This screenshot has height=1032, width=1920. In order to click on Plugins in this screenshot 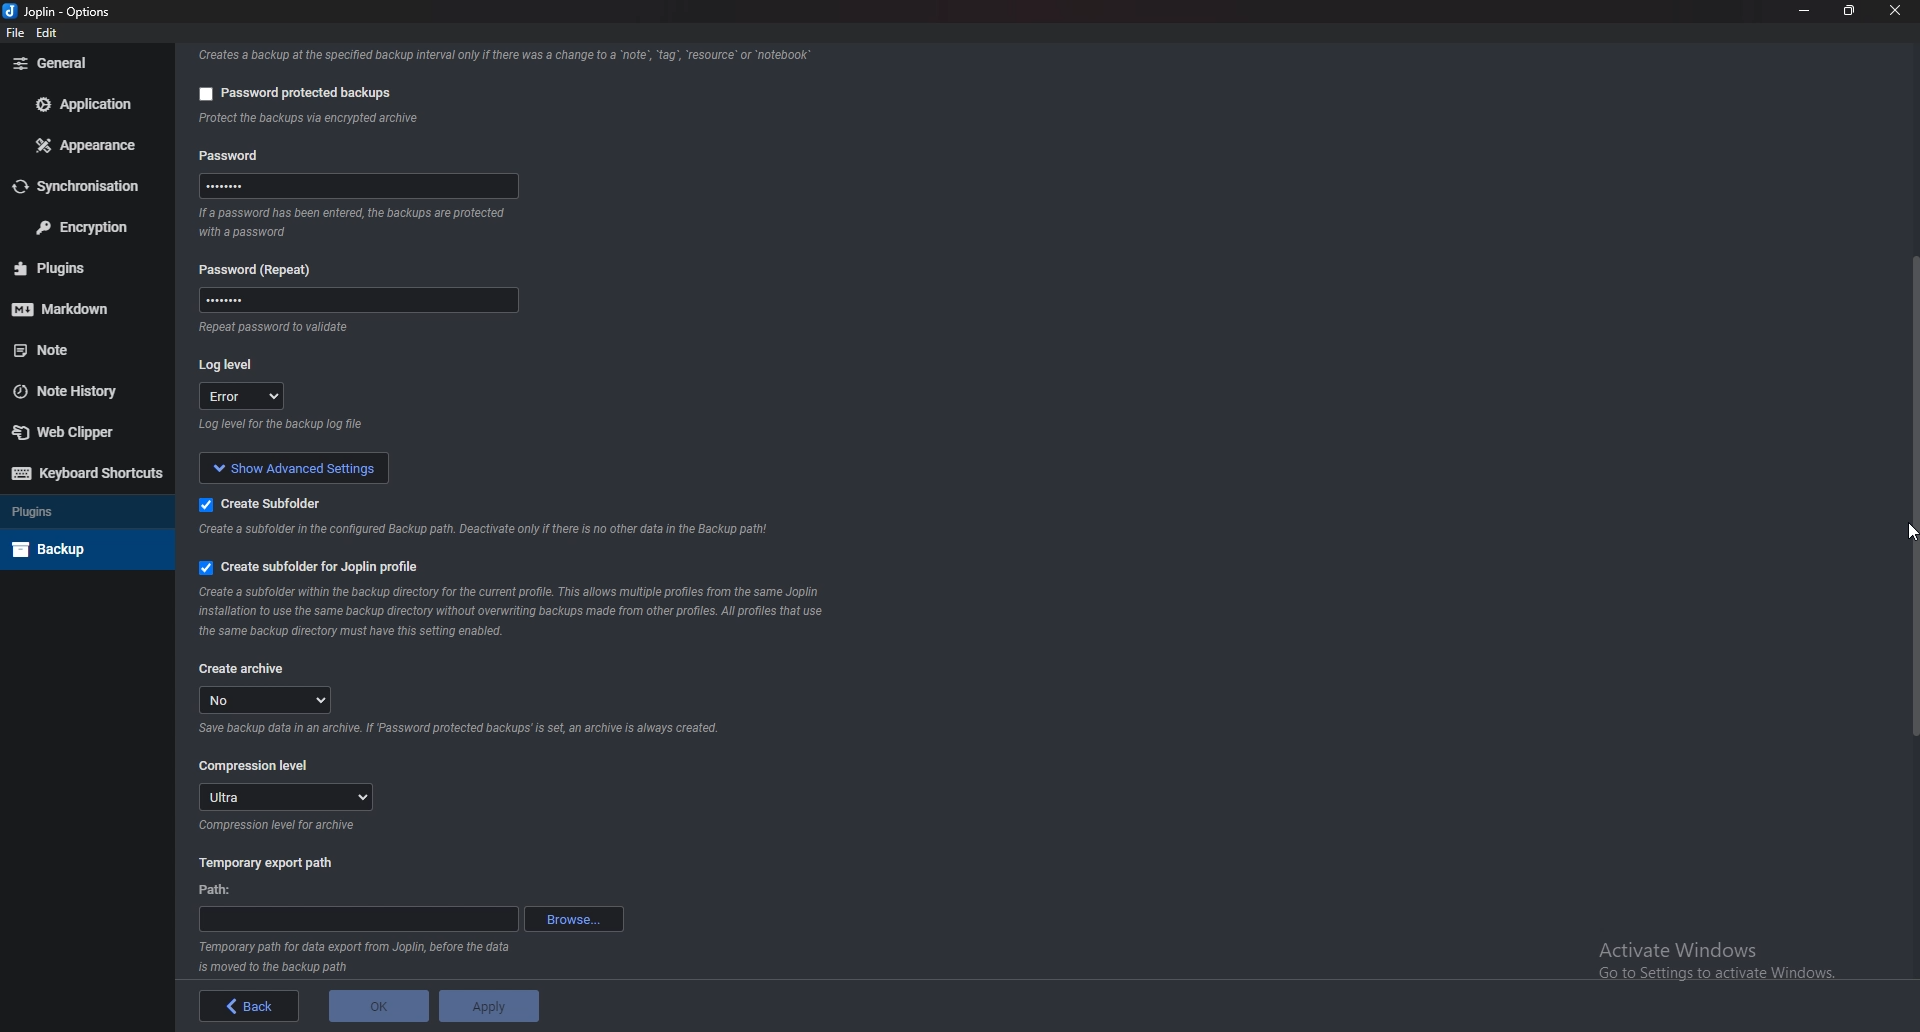, I will do `click(82, 512)`.